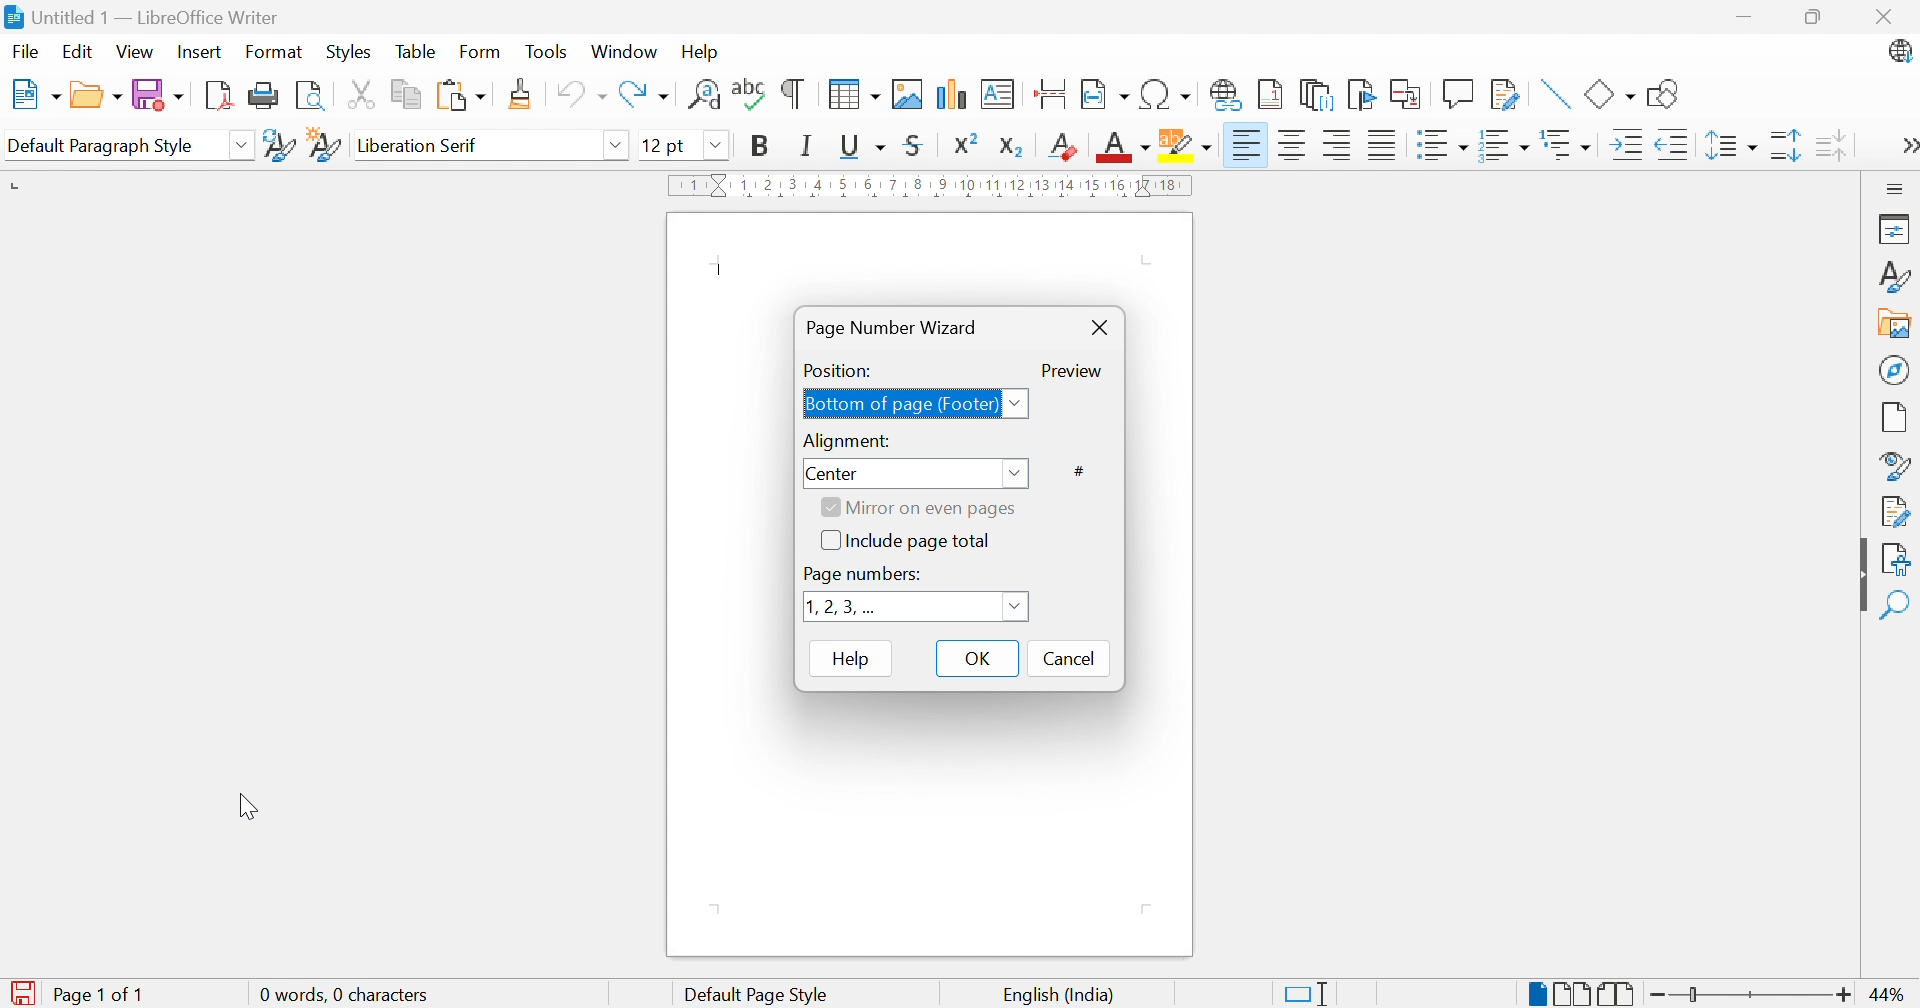 The height and width of the screenshot is (1008, 1920). What do you see at coordinates (1898, 276) in the screenshot?
I see `Styles` at bounding box center [1898, 276].